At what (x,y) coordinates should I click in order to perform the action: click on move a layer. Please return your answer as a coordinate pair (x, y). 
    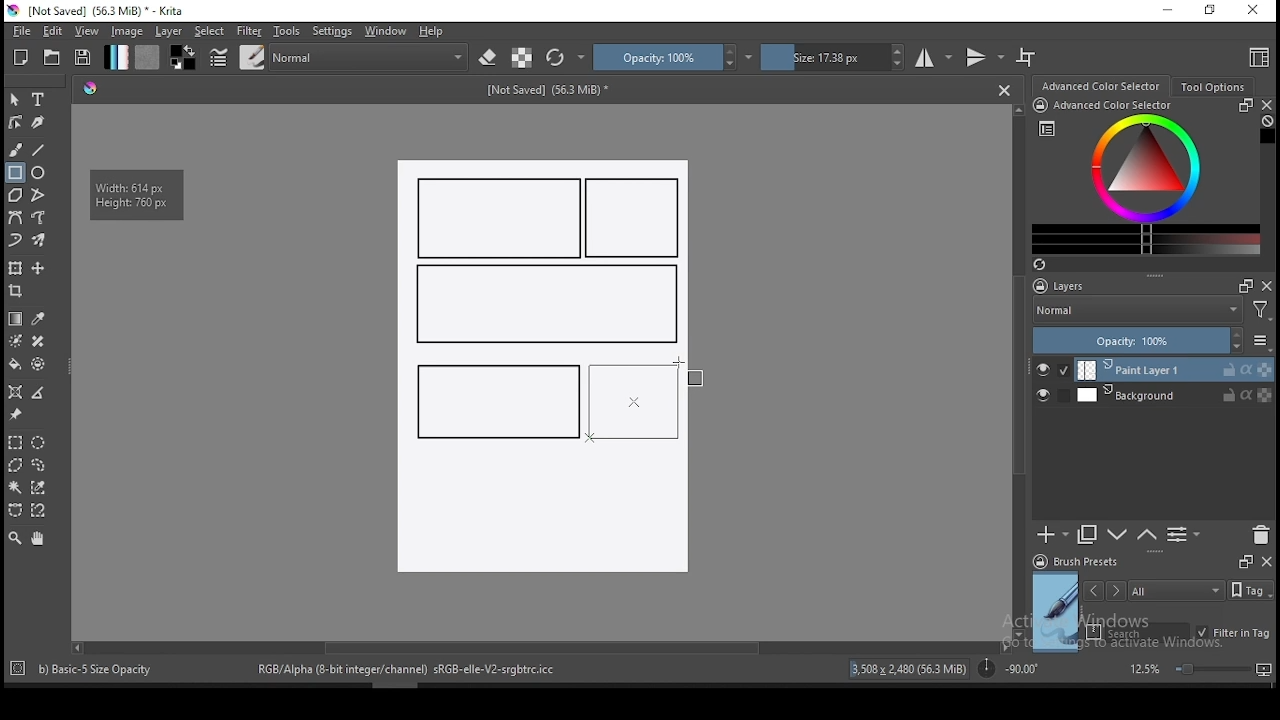
    Looking at the image, I should click on (38, 269).